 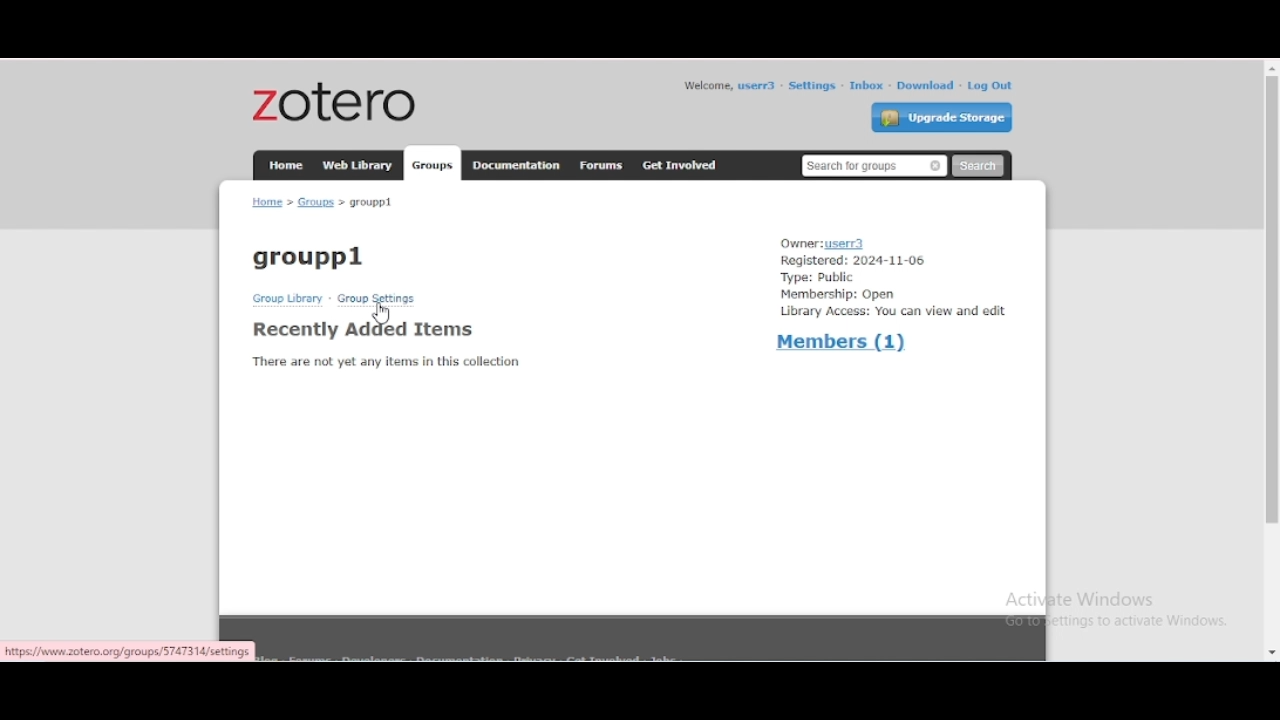 What do you see at coordinates (364, 329) in the screenshot?
I see `recently added items` at bounding box center [364, 329].